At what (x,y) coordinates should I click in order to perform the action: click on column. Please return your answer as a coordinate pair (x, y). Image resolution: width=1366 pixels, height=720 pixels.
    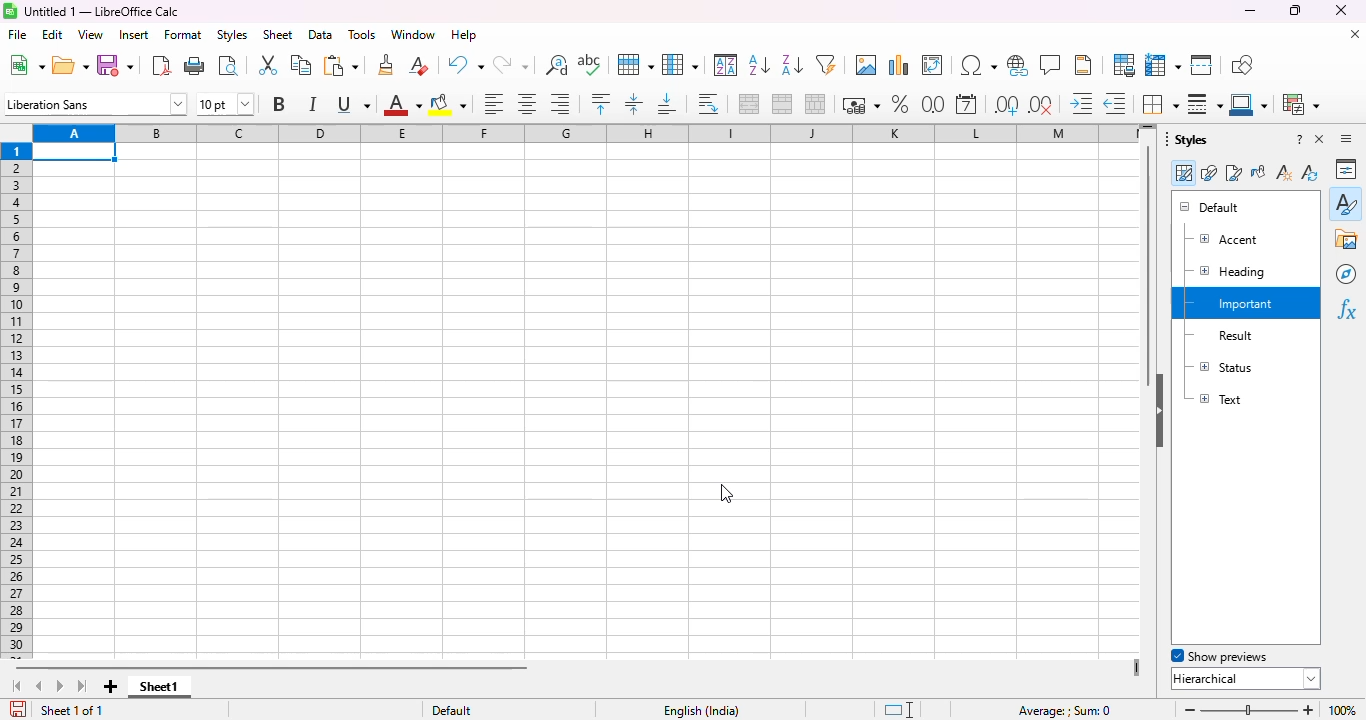
    Looking at the image, I should click on (680, 65).